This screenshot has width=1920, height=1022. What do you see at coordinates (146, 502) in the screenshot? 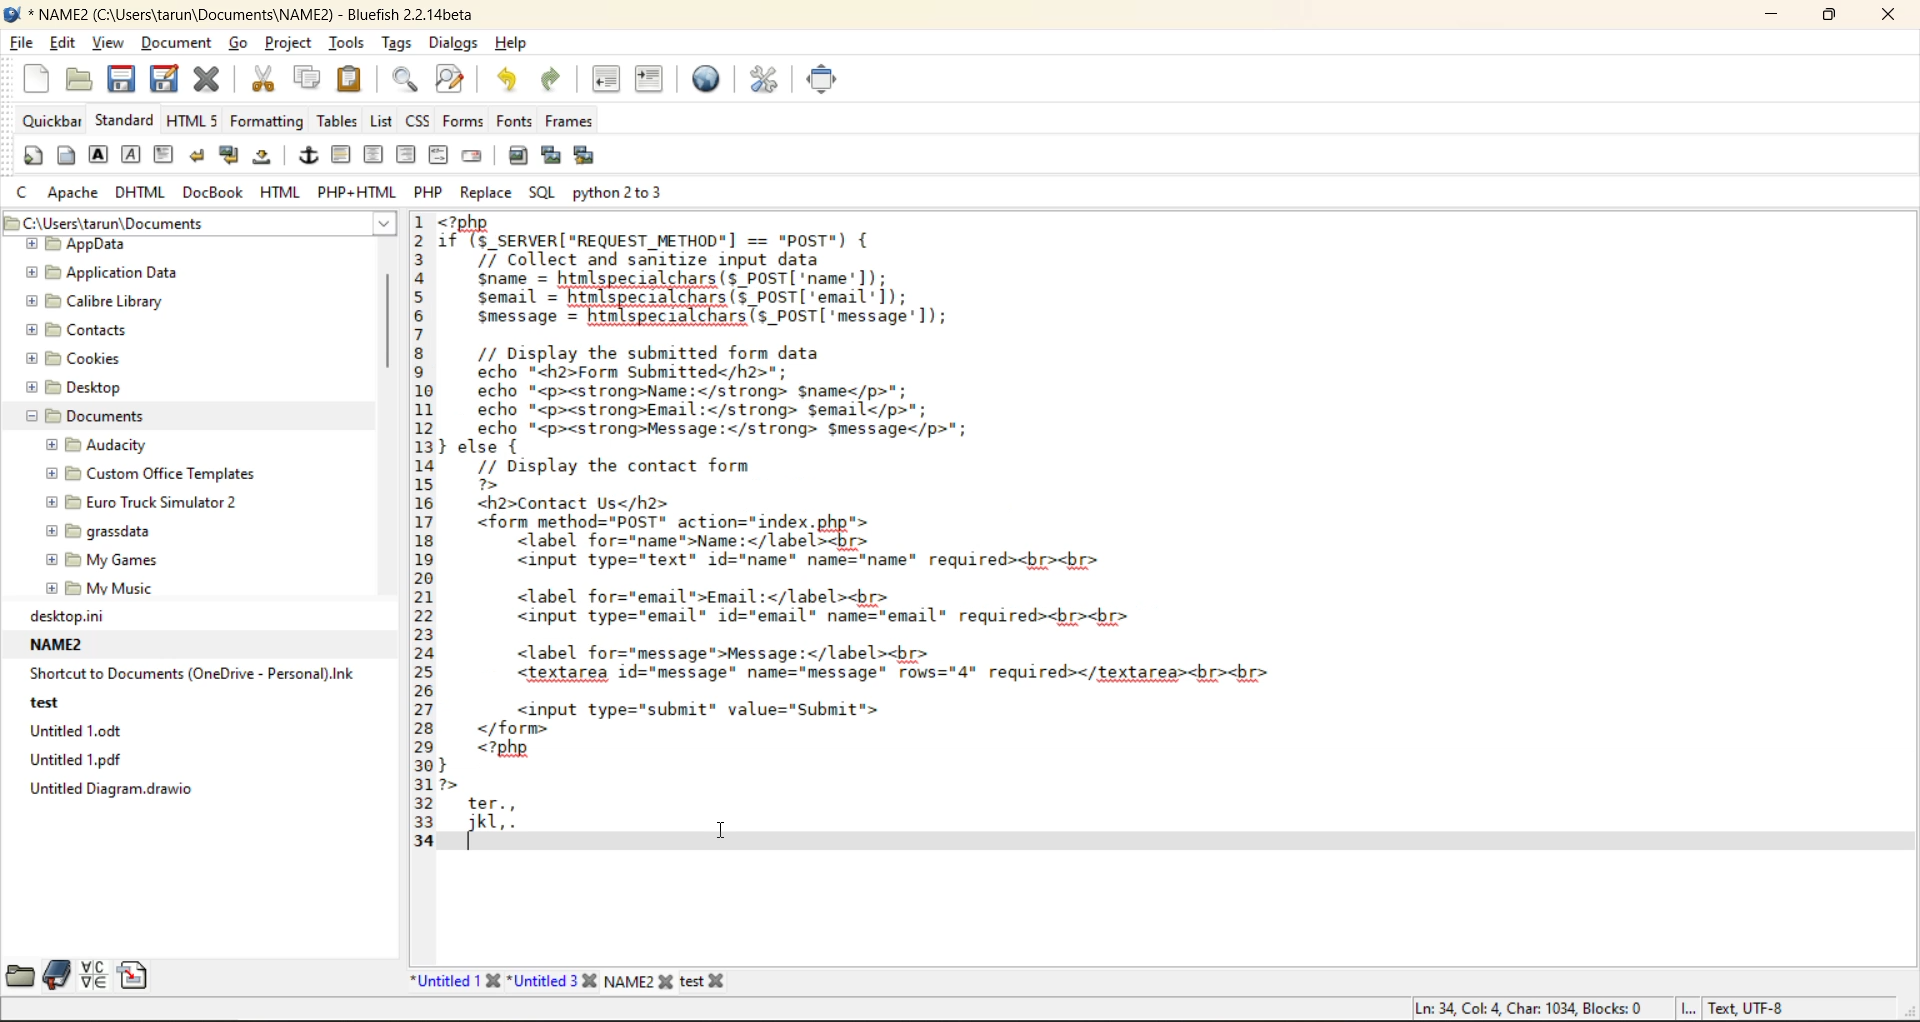
I see `Euro Truck Simulator 2` at bounding box center [146, 502].